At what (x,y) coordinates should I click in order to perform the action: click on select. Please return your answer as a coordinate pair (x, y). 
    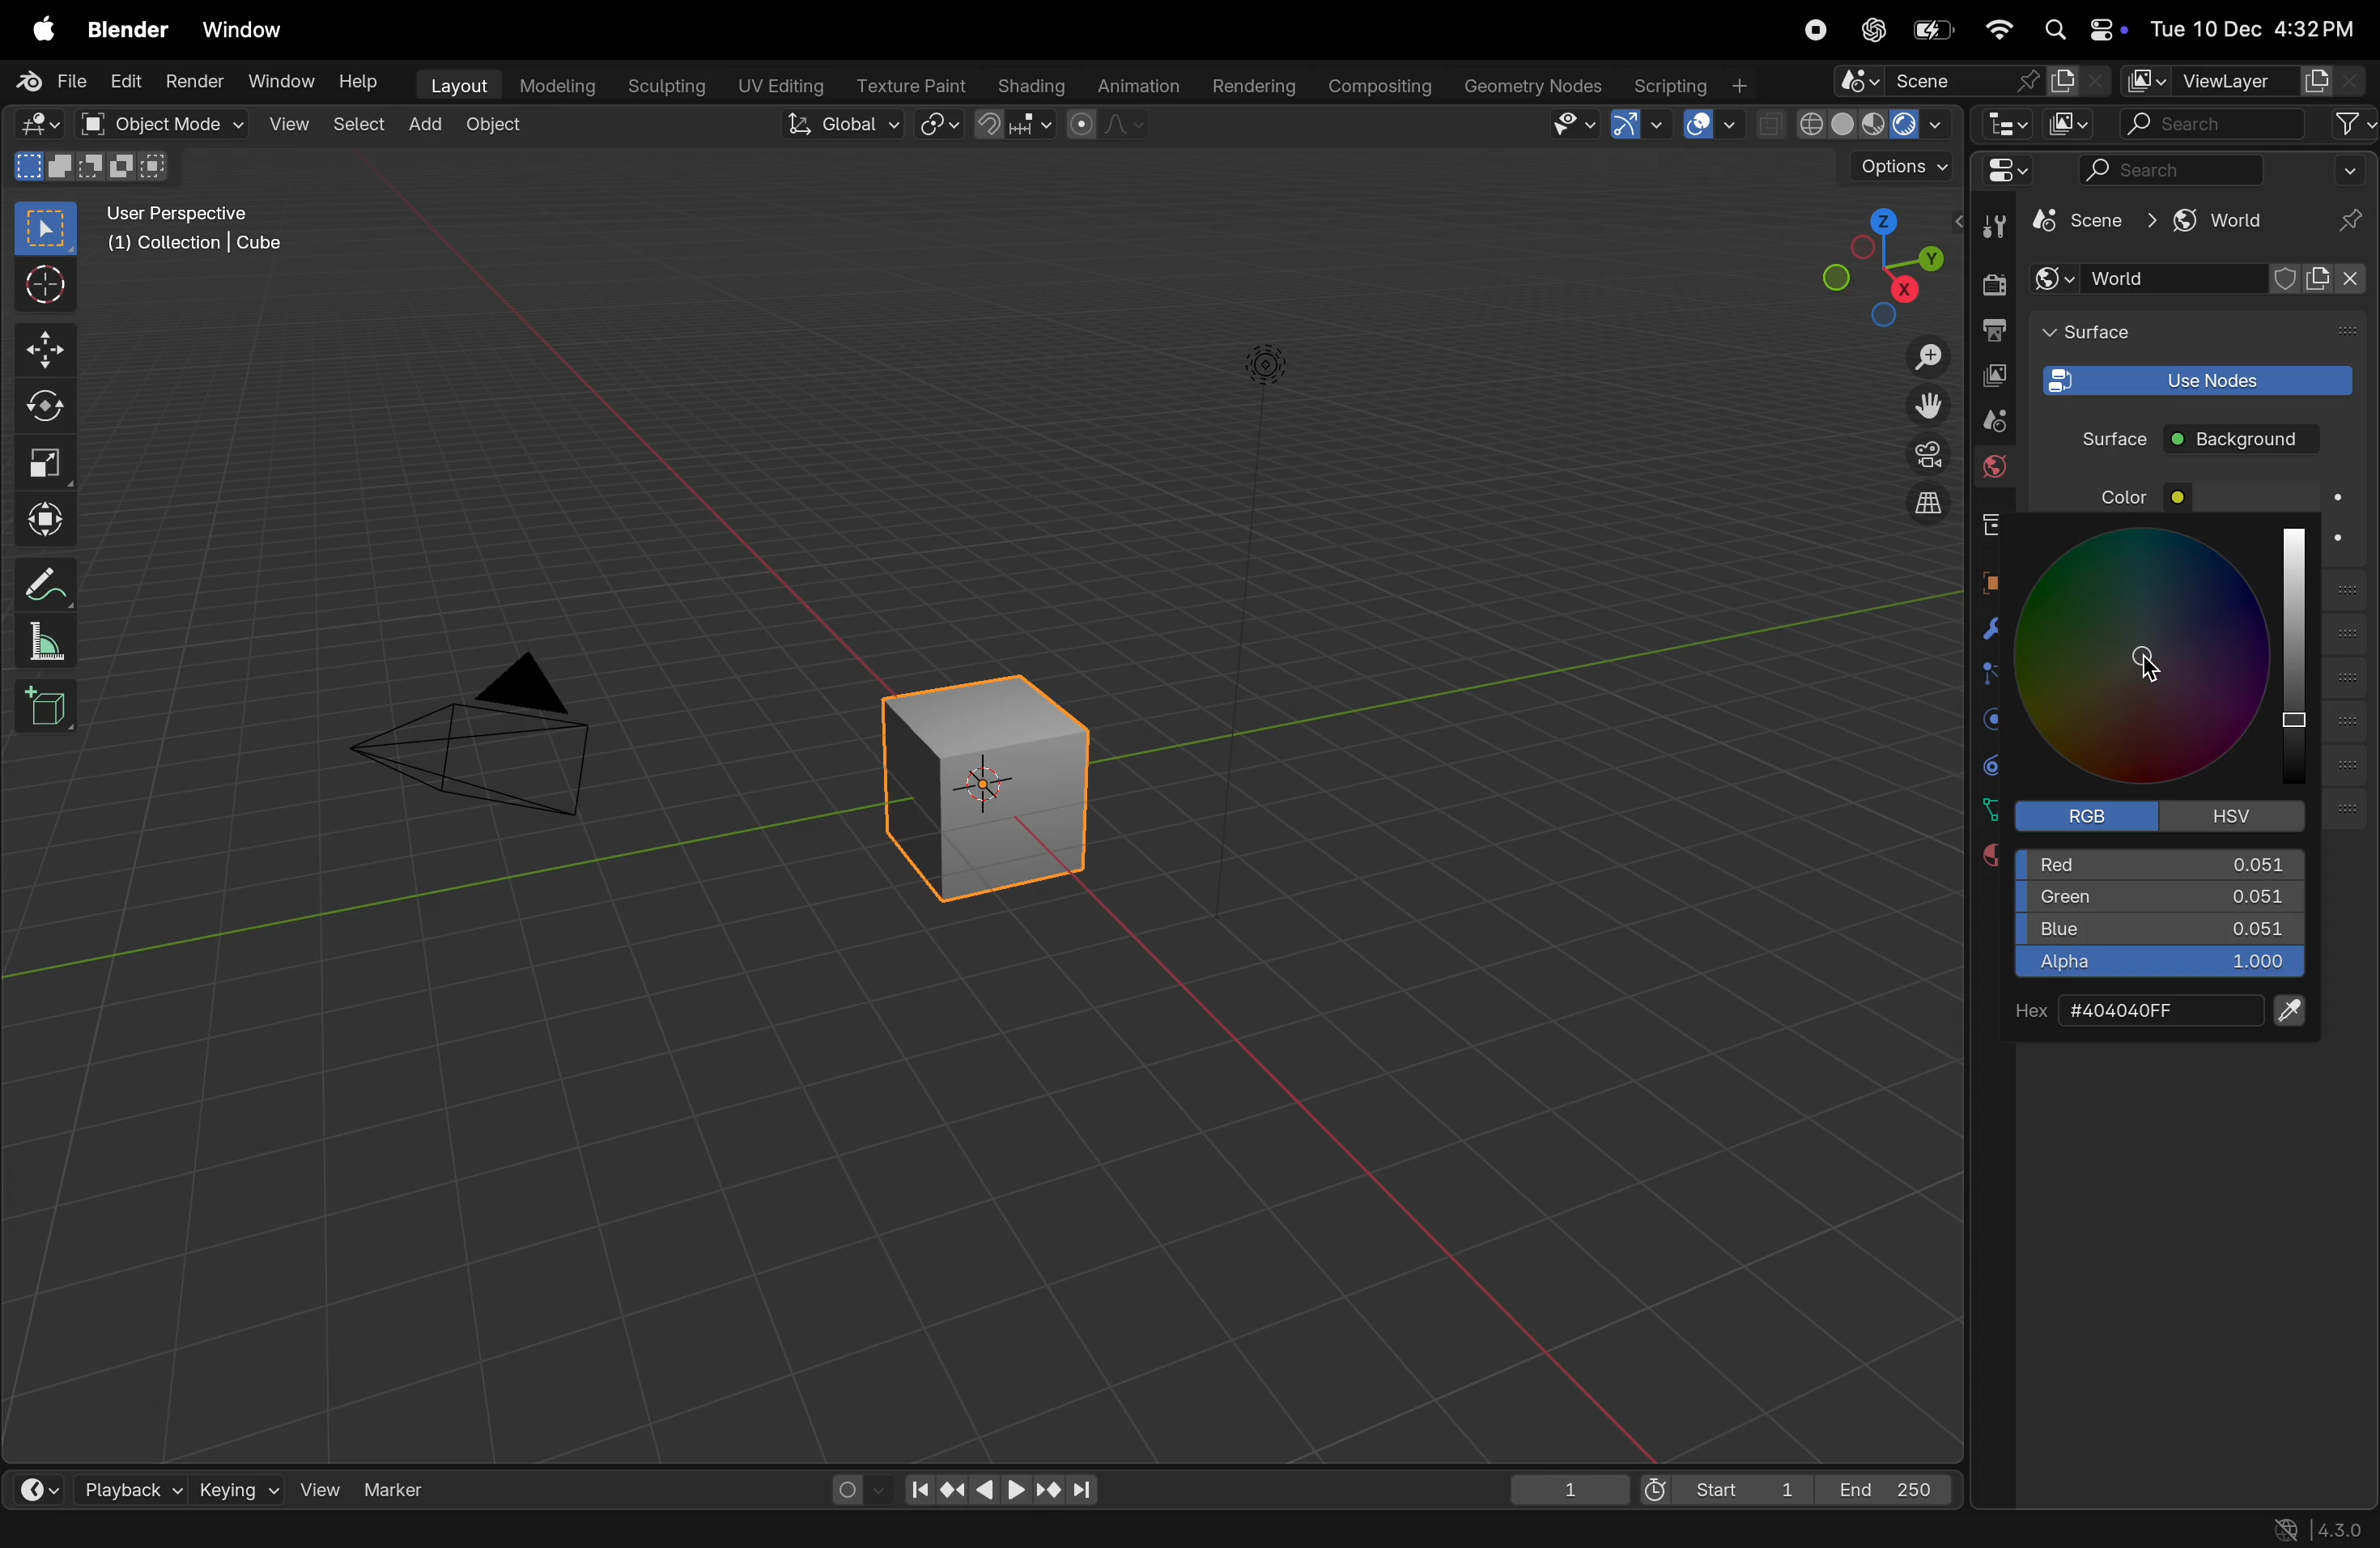
    Looking at the image, I should click on (48, 229).